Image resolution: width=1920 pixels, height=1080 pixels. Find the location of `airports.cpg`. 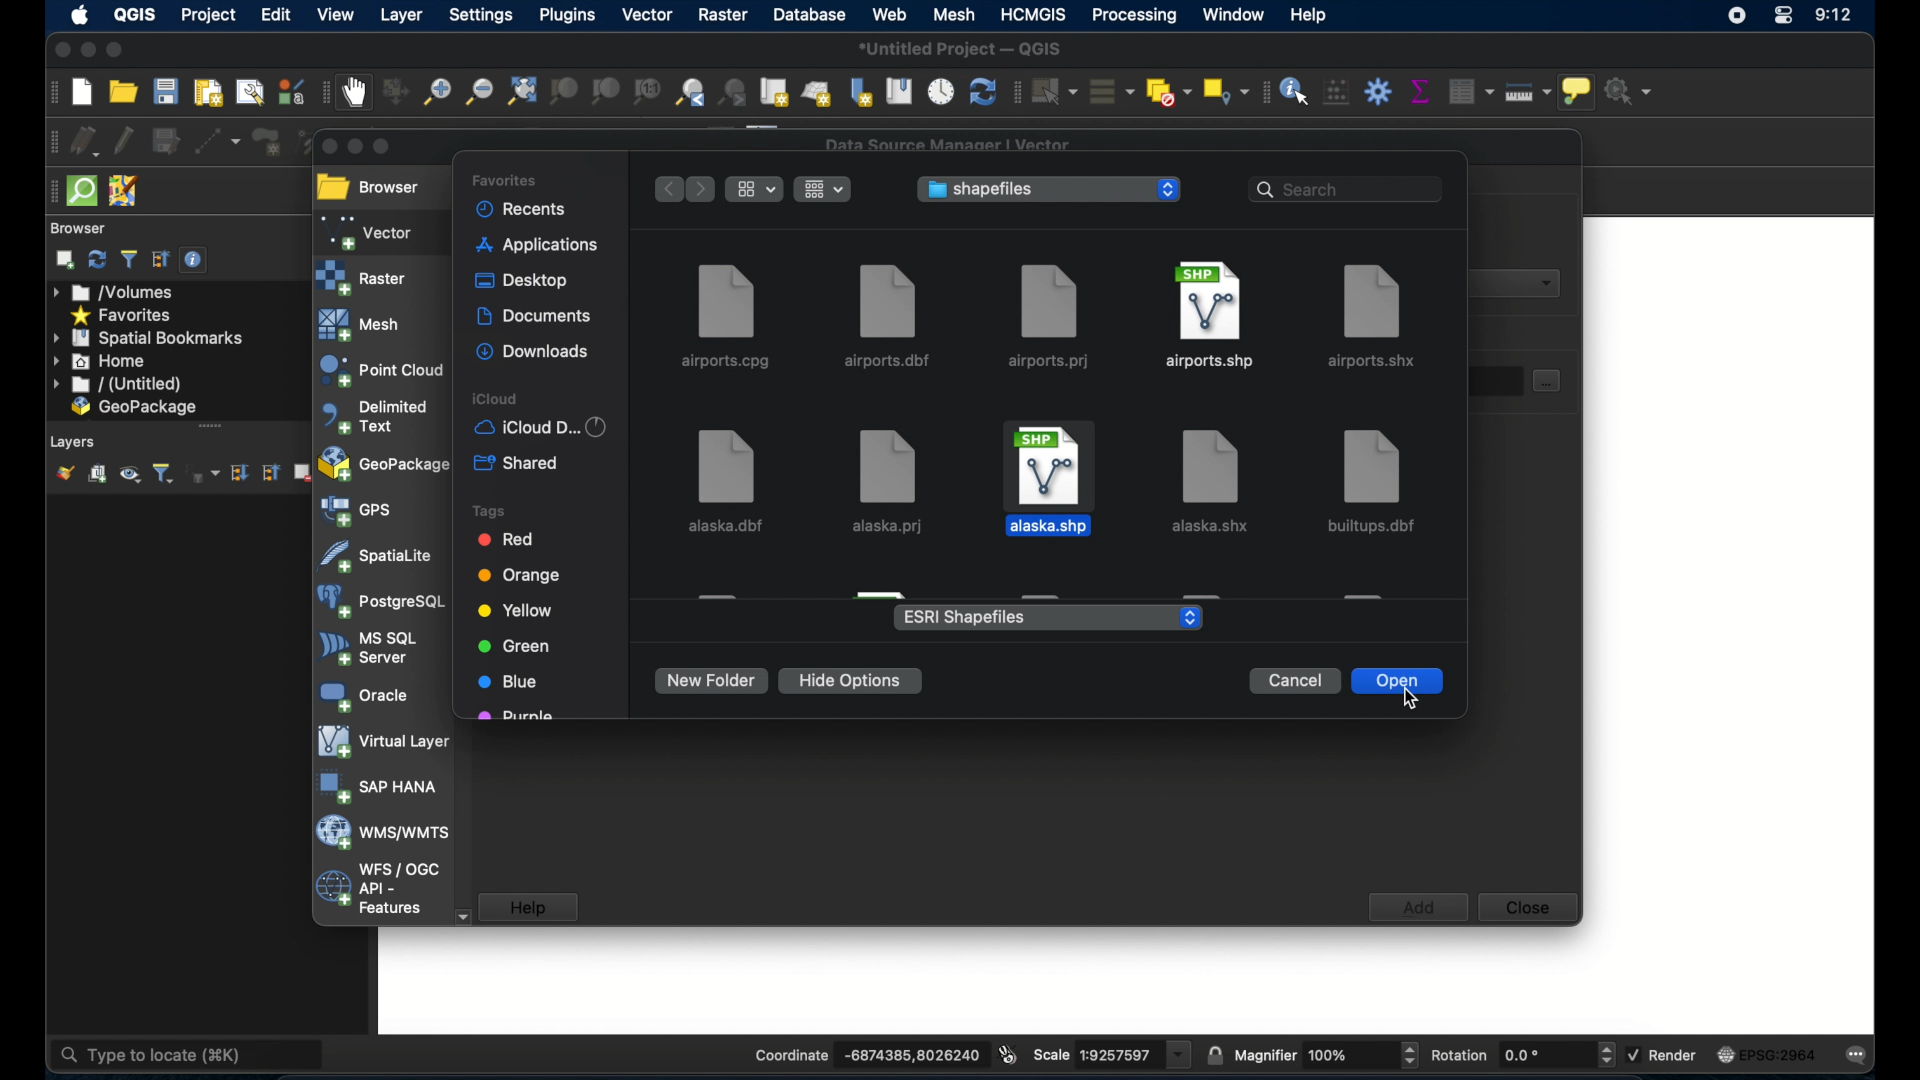

airports.cpg is located at coordinates (727, 317).